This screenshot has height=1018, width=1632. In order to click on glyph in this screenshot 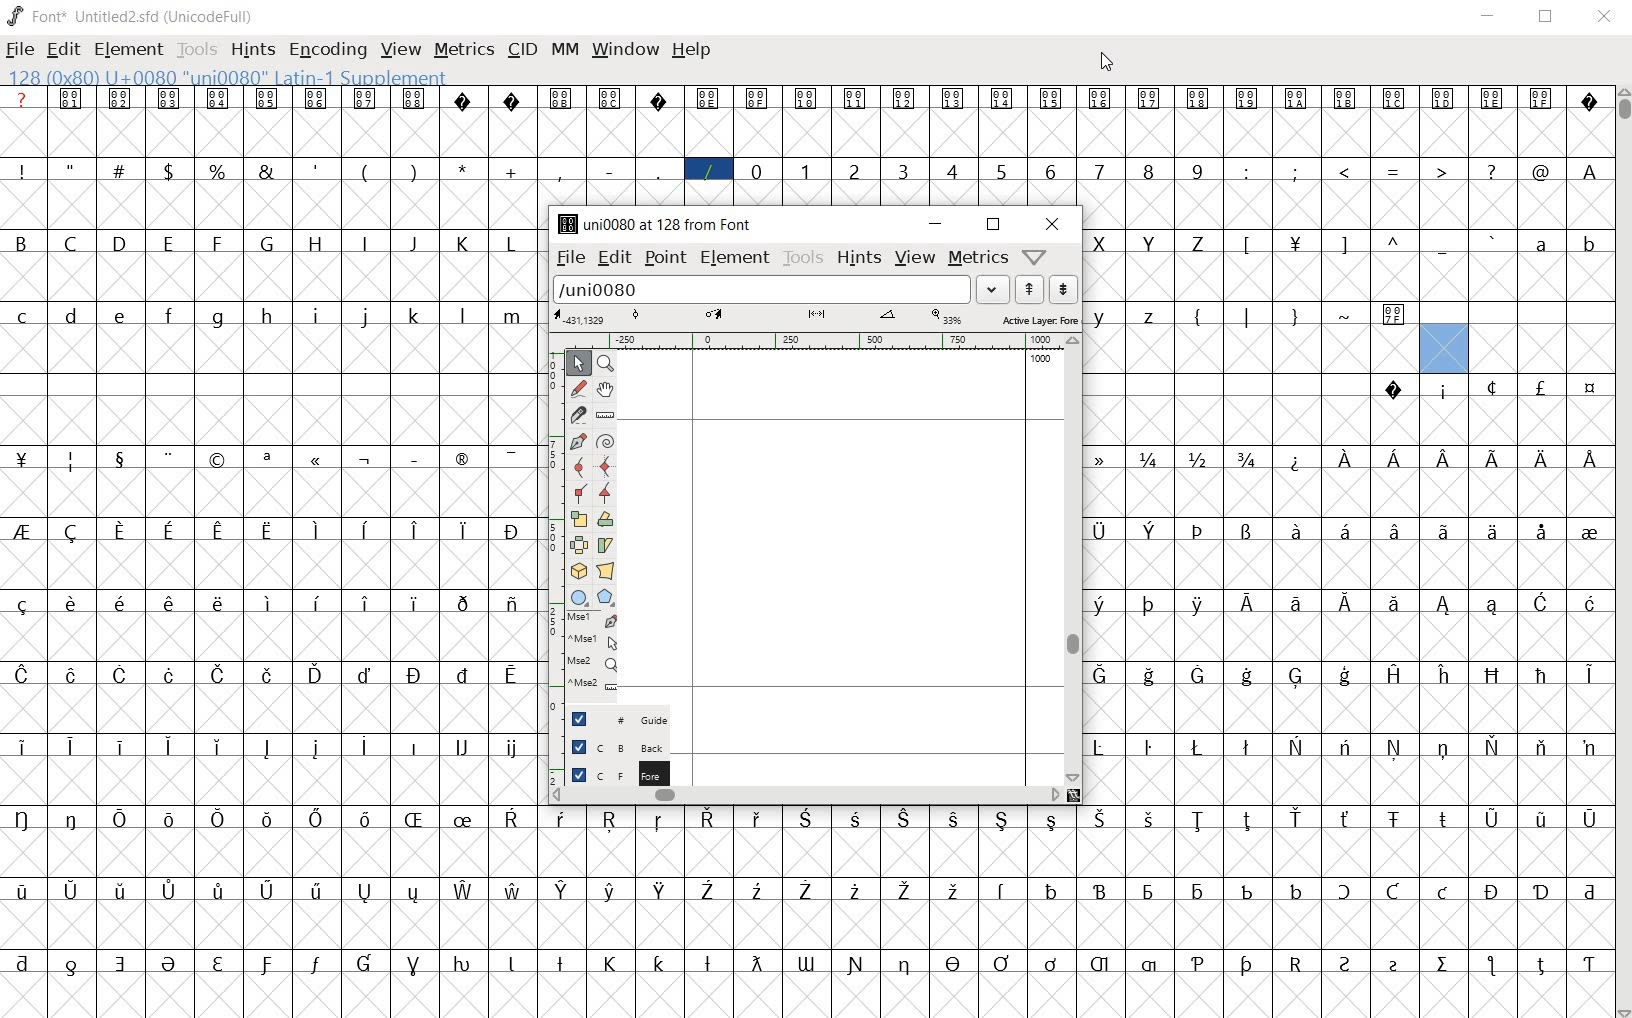, I will do `click(510, 459)`.